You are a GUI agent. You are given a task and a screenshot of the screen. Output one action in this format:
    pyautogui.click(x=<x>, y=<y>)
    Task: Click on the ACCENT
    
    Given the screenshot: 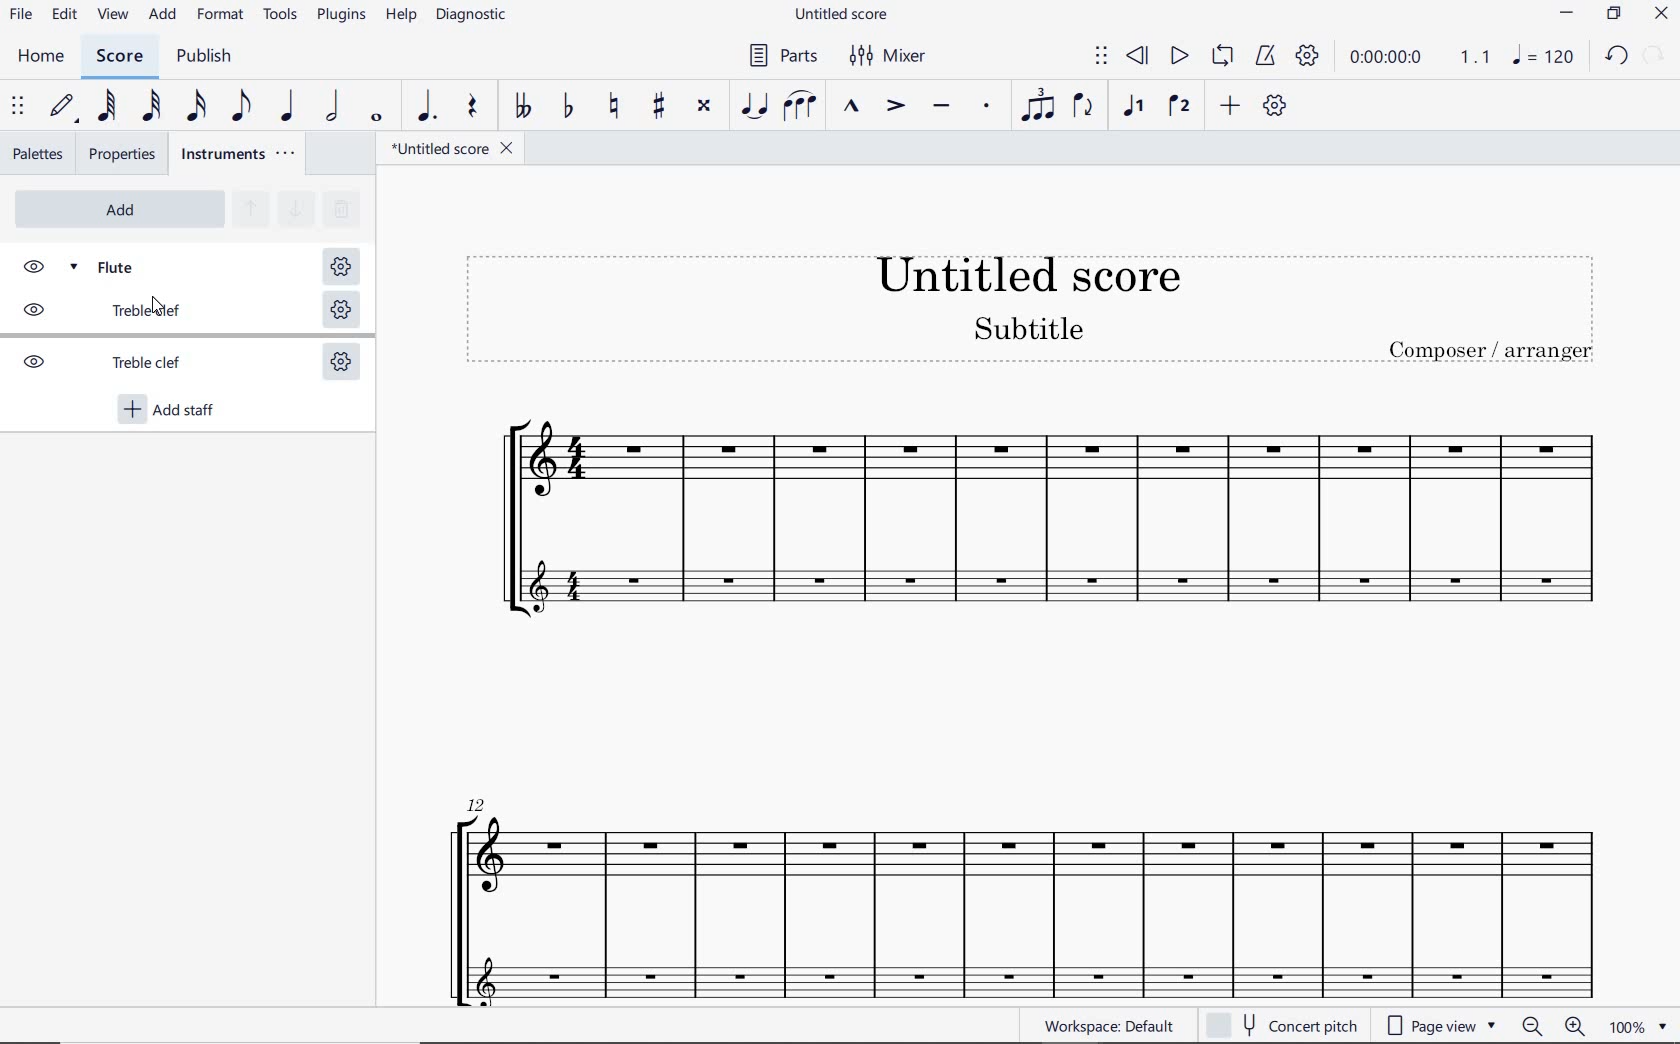 What is the action you would take?
    pyautogui.click(x=894, y=107)
    